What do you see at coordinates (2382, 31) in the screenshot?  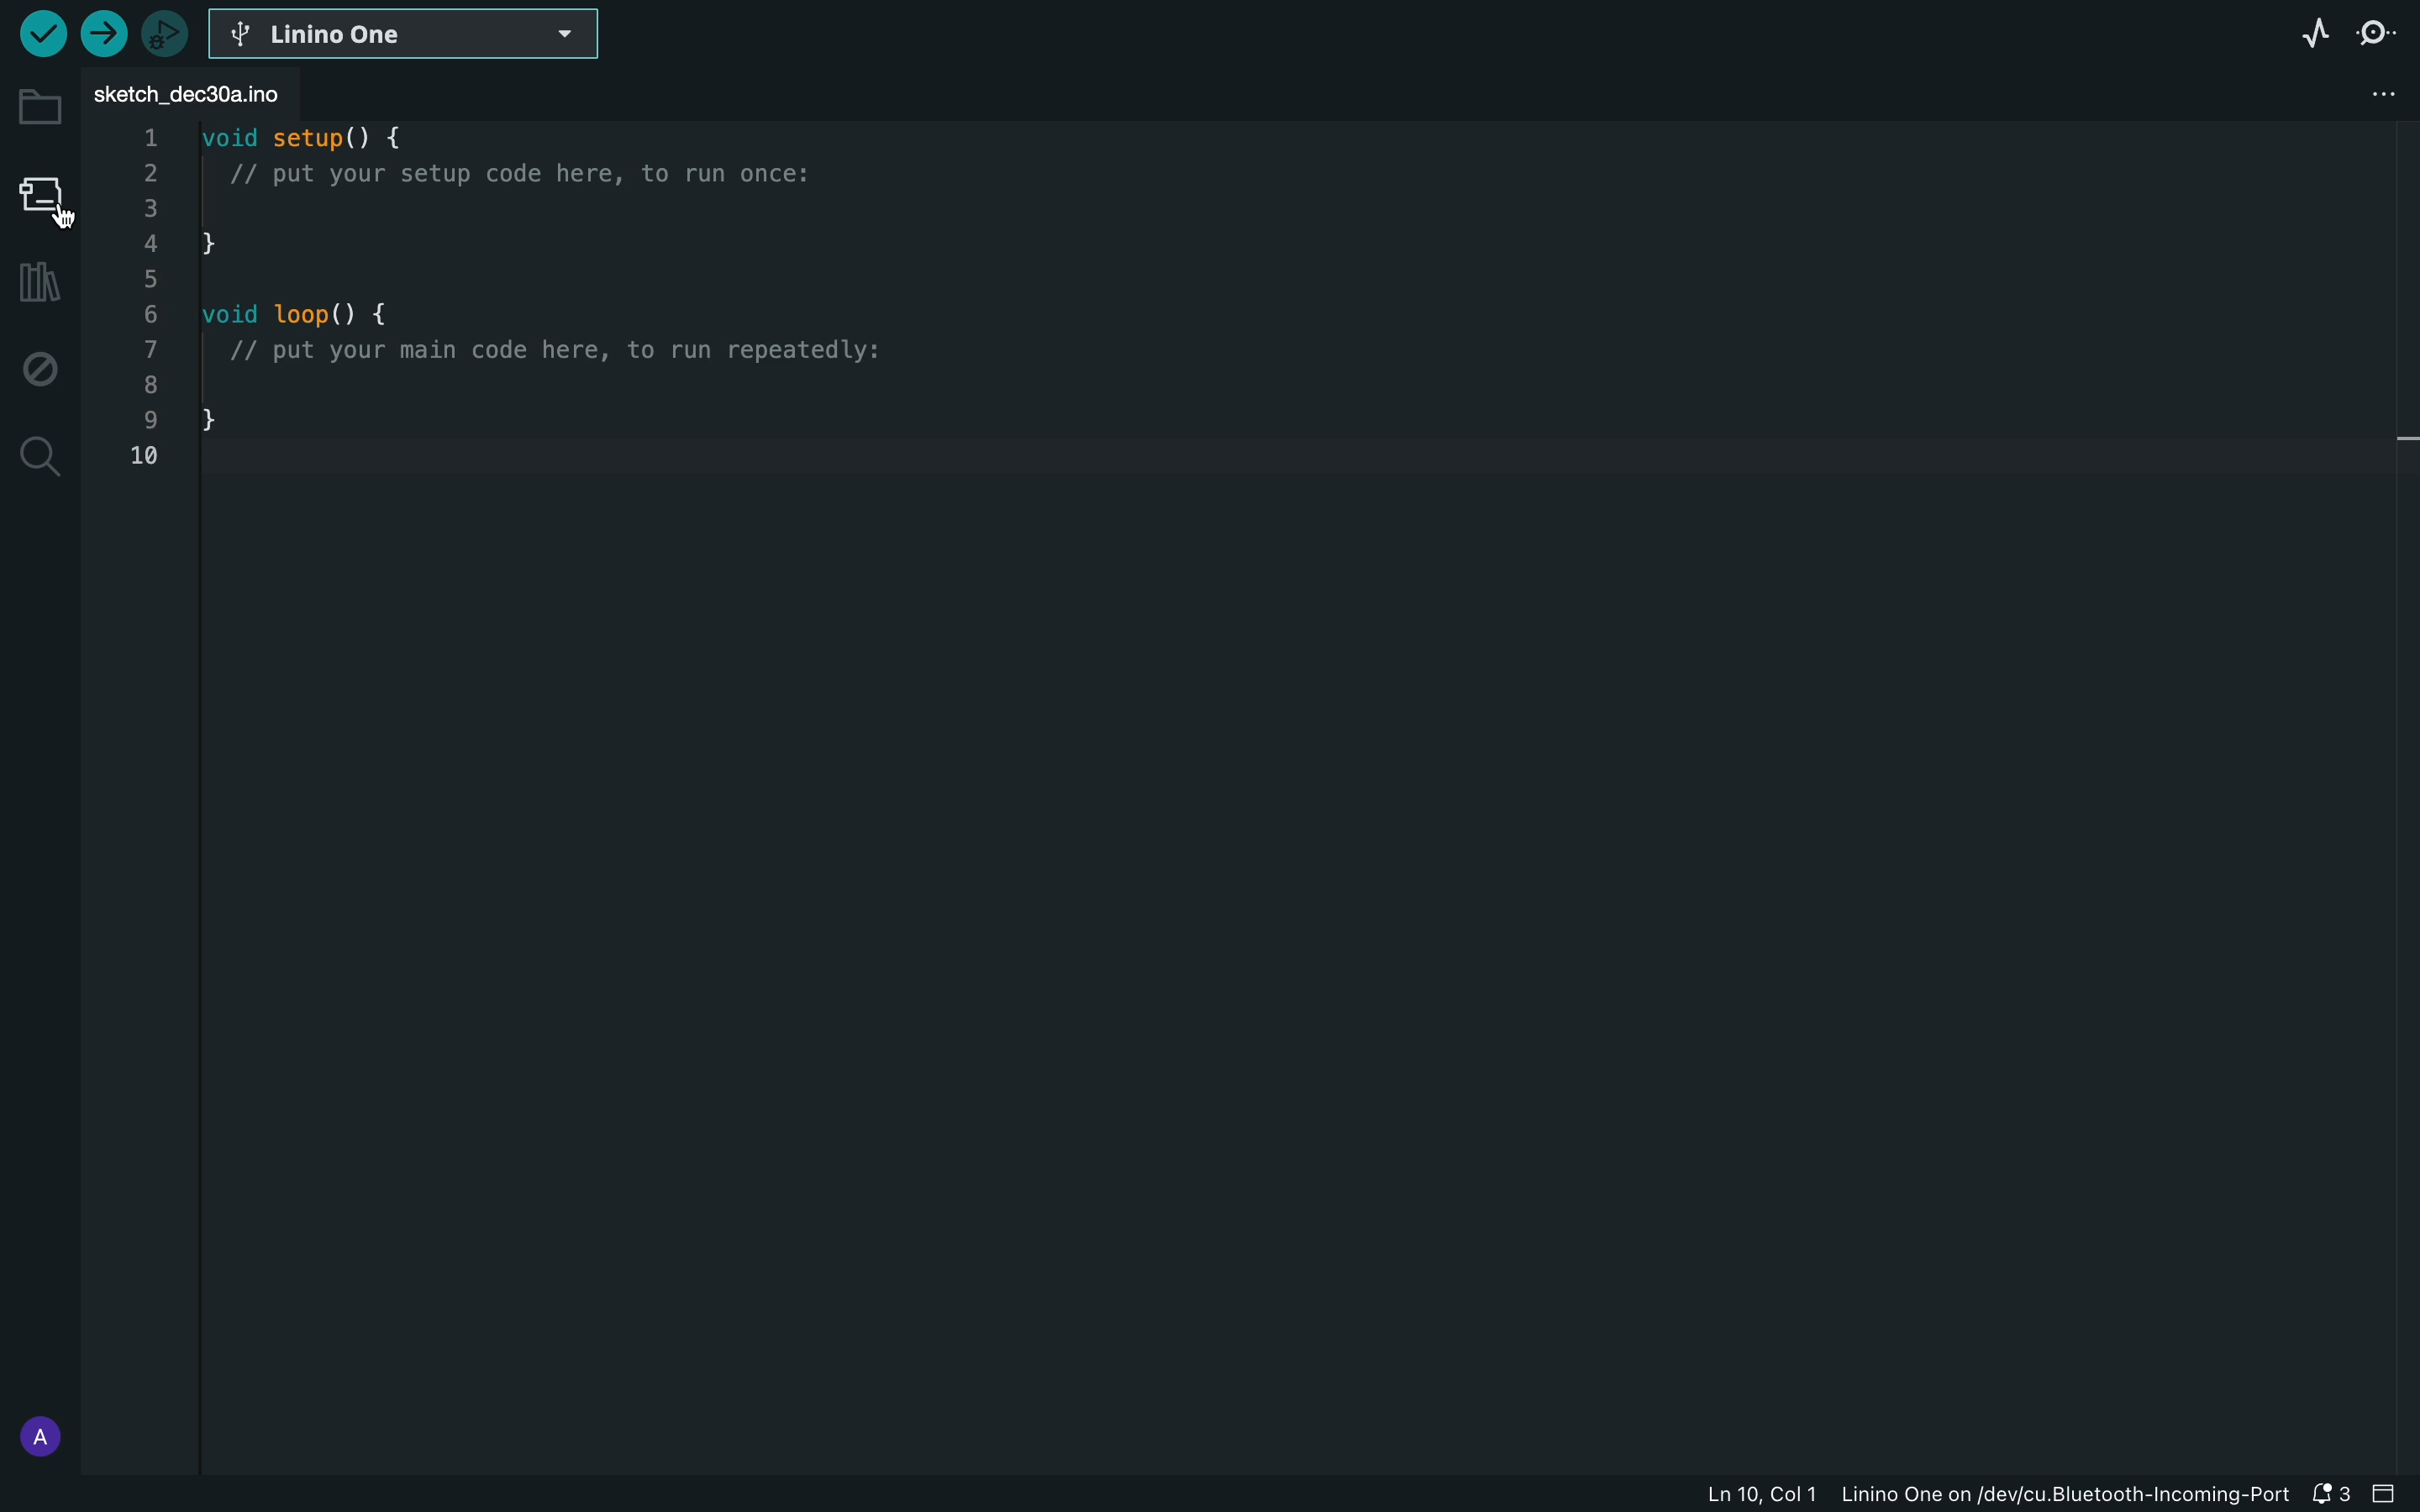 I see `serial monitor` at bounding box center [2382, 31].